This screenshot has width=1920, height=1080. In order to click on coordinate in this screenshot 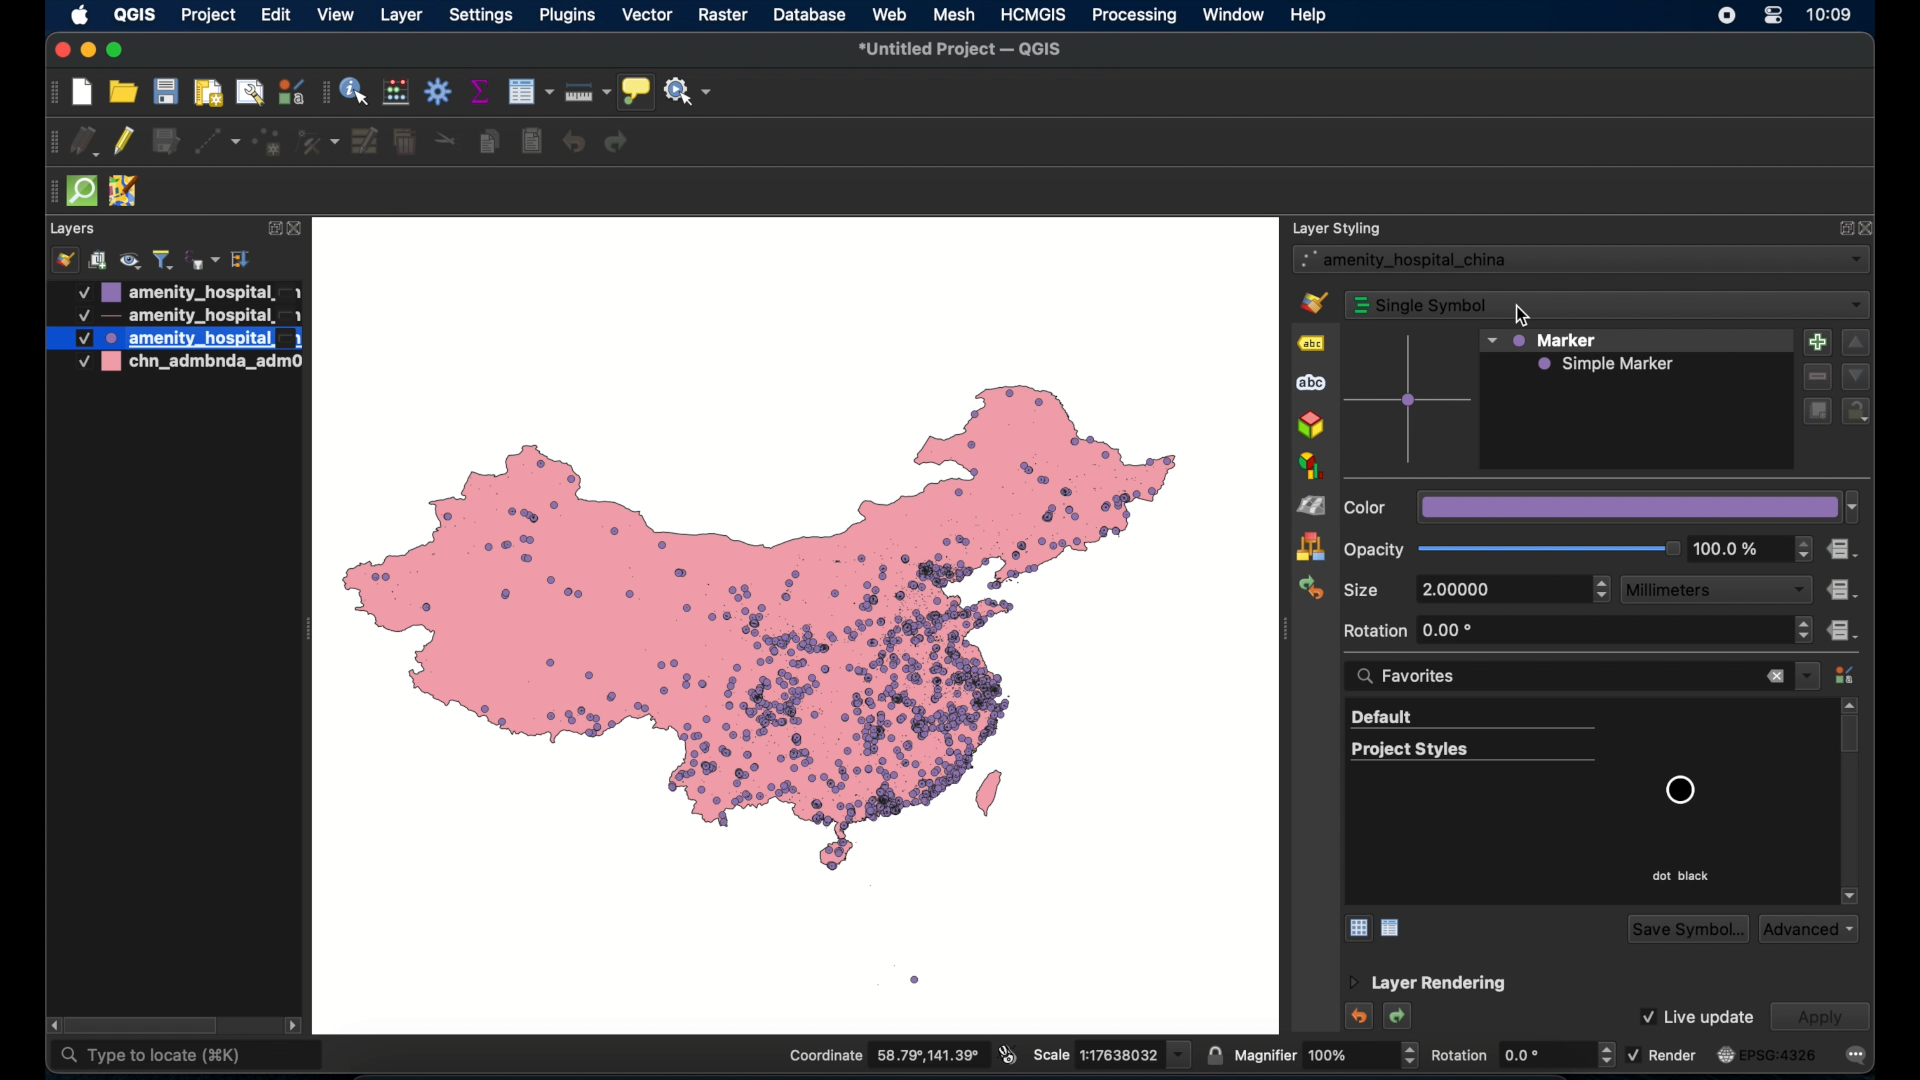, I will do `click(883, 1054)`.